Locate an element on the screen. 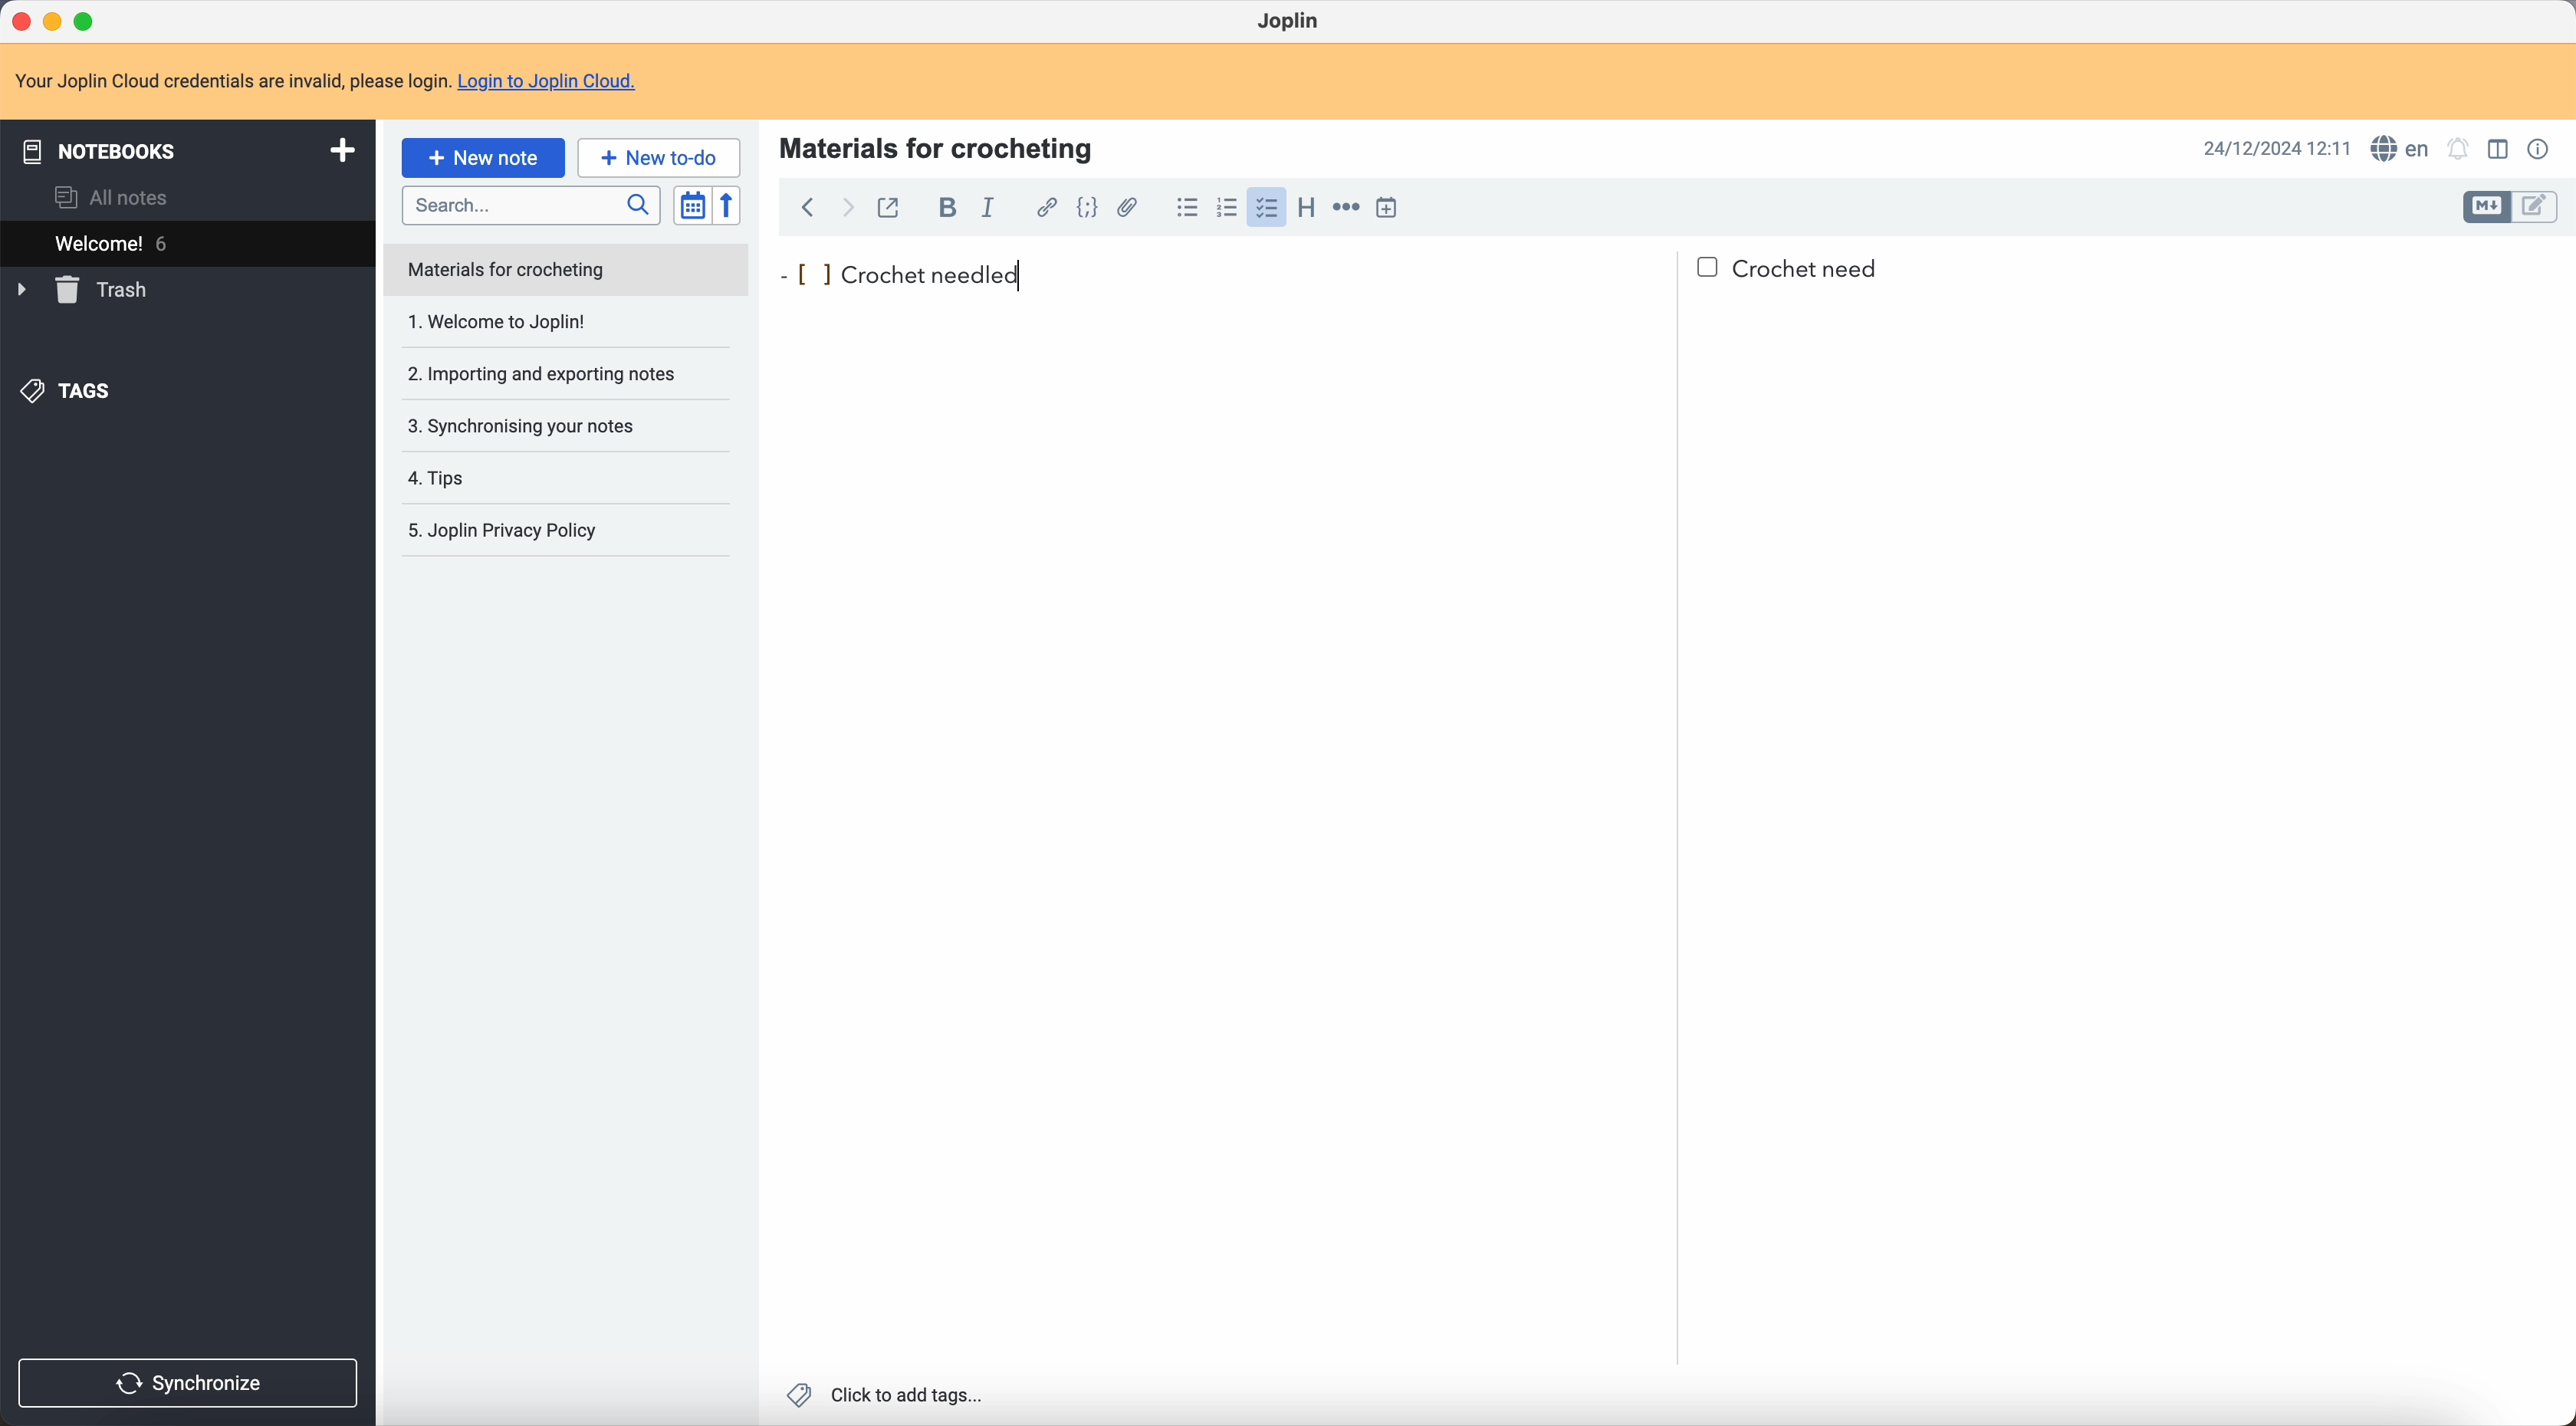 The image size is (2576, 1426). importing and exporting notes is located at coordinates (554, 373).